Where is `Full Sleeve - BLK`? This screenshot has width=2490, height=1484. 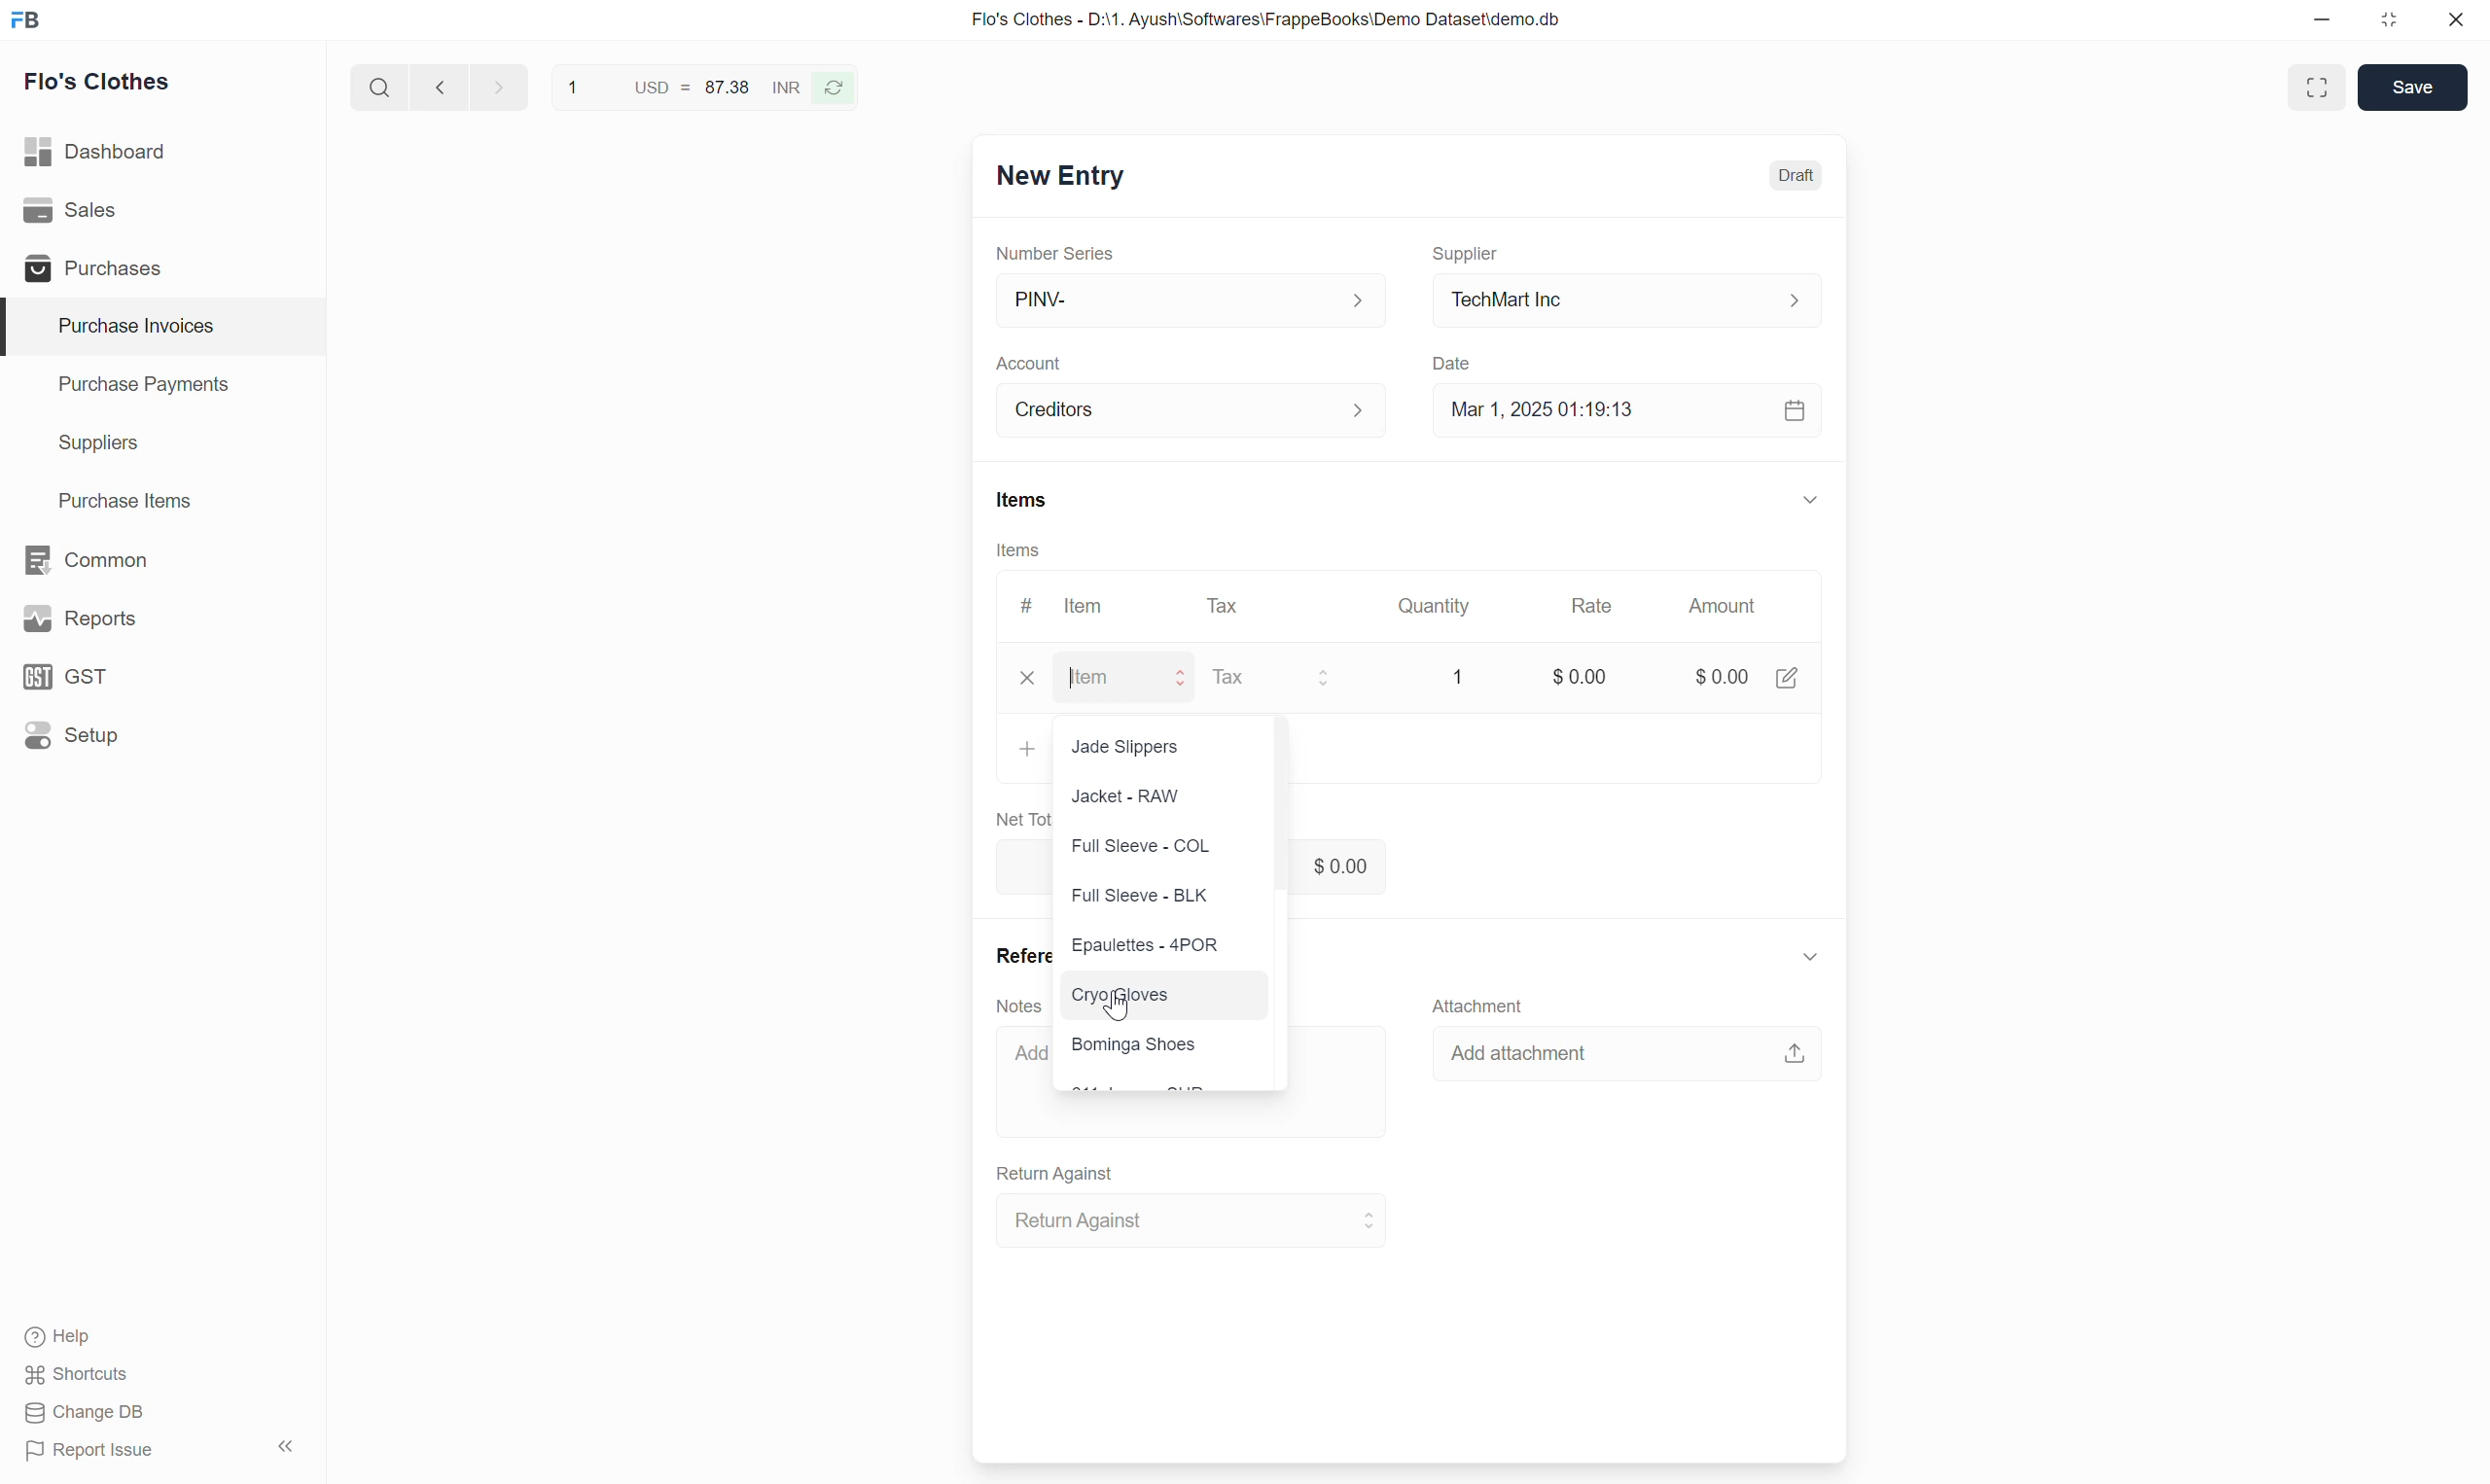
Full Sleeve - BLK is located at coordinates (1140, 896).